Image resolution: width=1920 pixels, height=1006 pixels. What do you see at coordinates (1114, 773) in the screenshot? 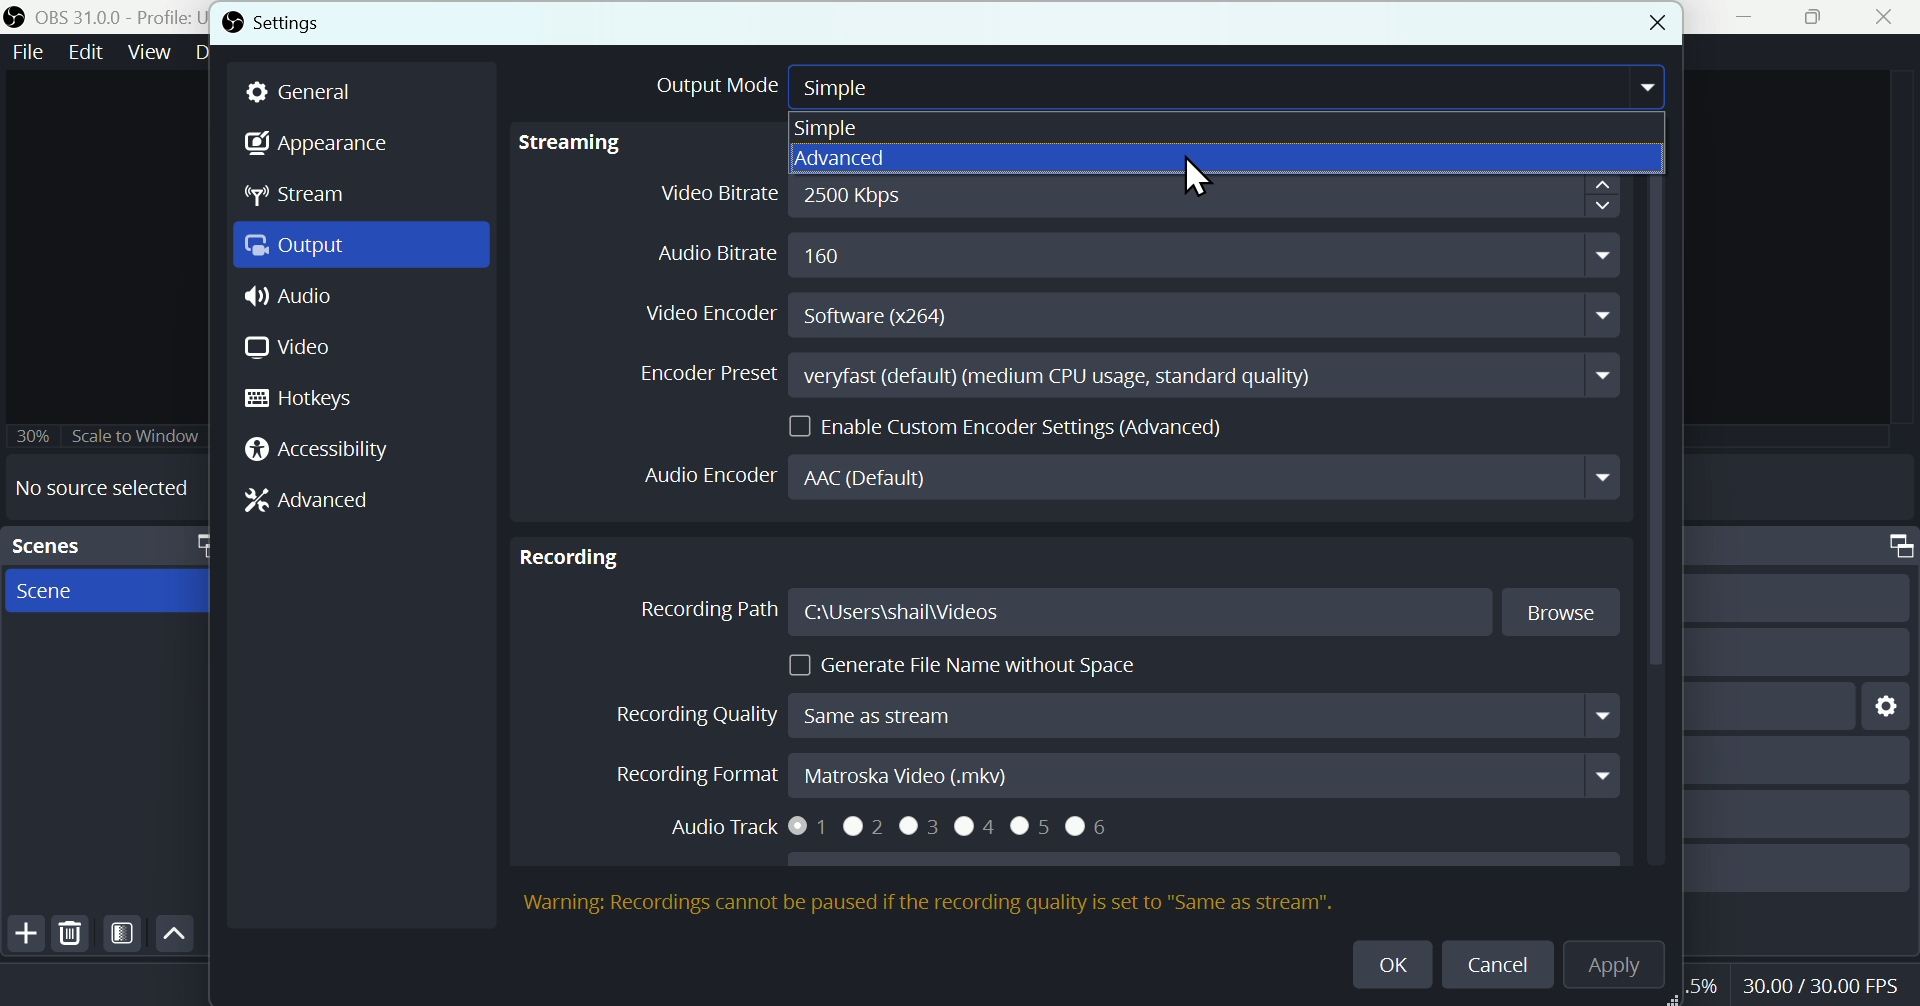
I see `Recording format` at bounding box center [1114, 773].